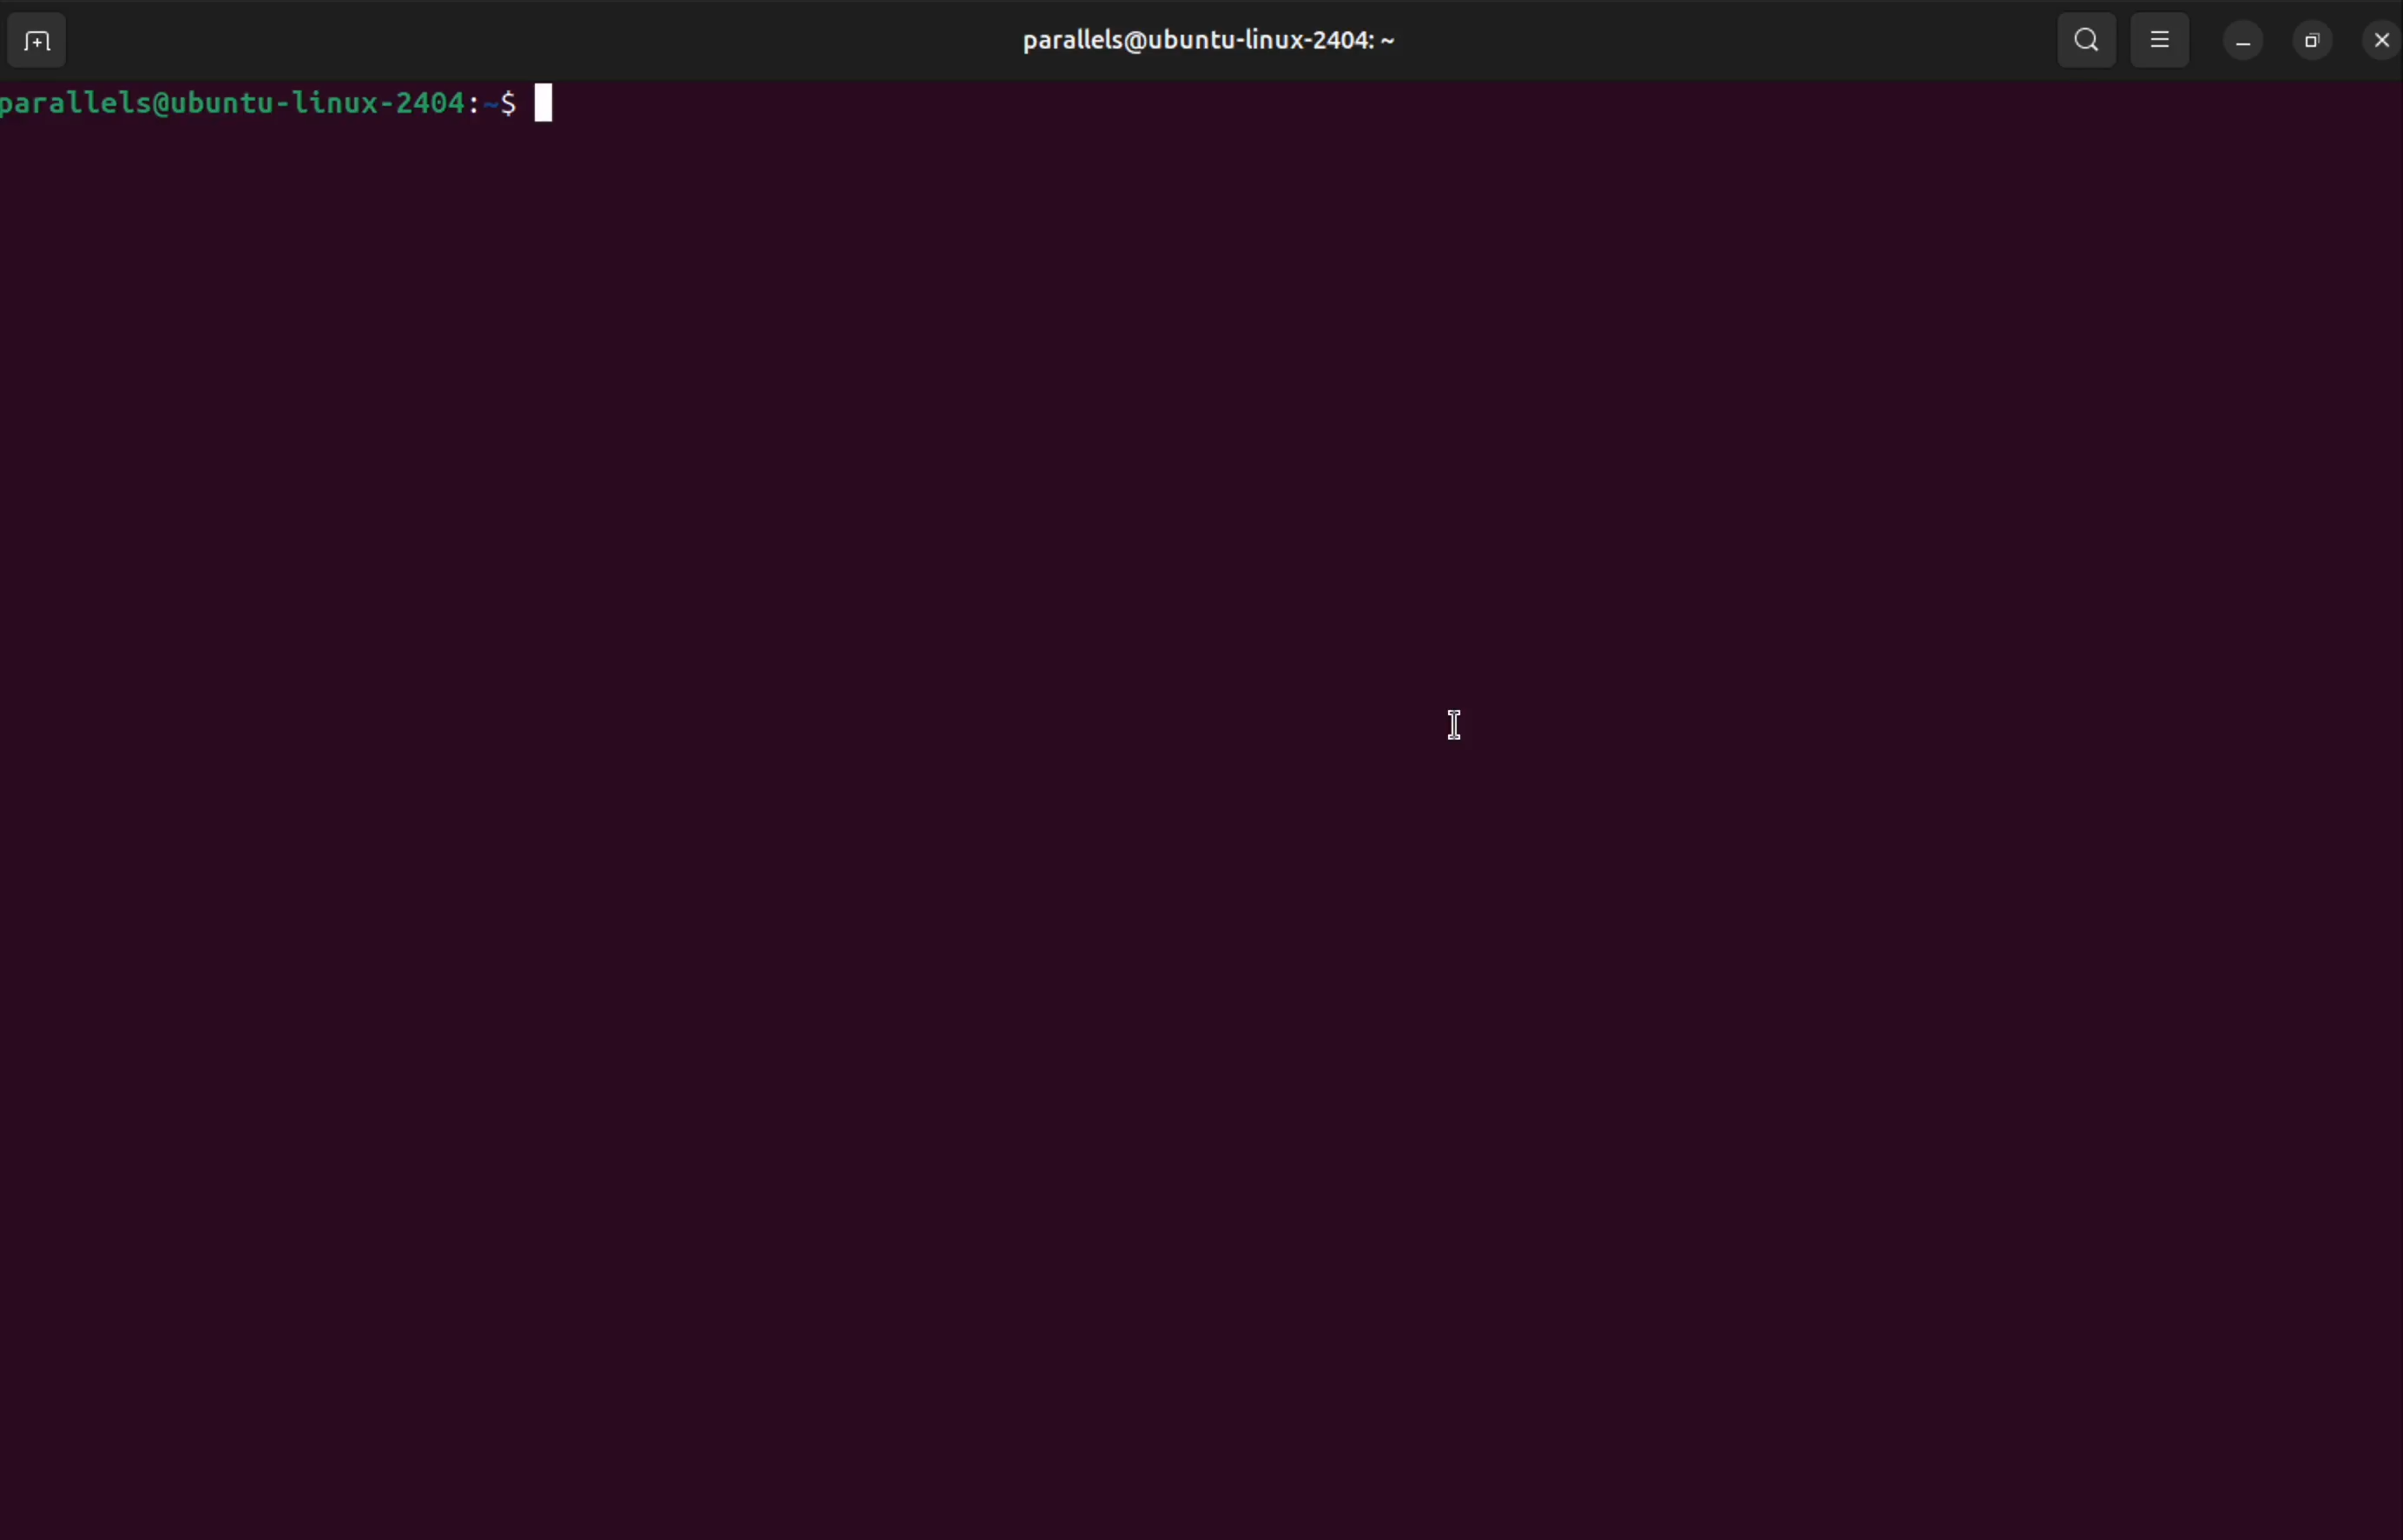 The image size is (2403, 1540). What do you see at coordinates (2376, 40) in the screenshot?
I see `bash prompt` at bounding box center [2376, 40].